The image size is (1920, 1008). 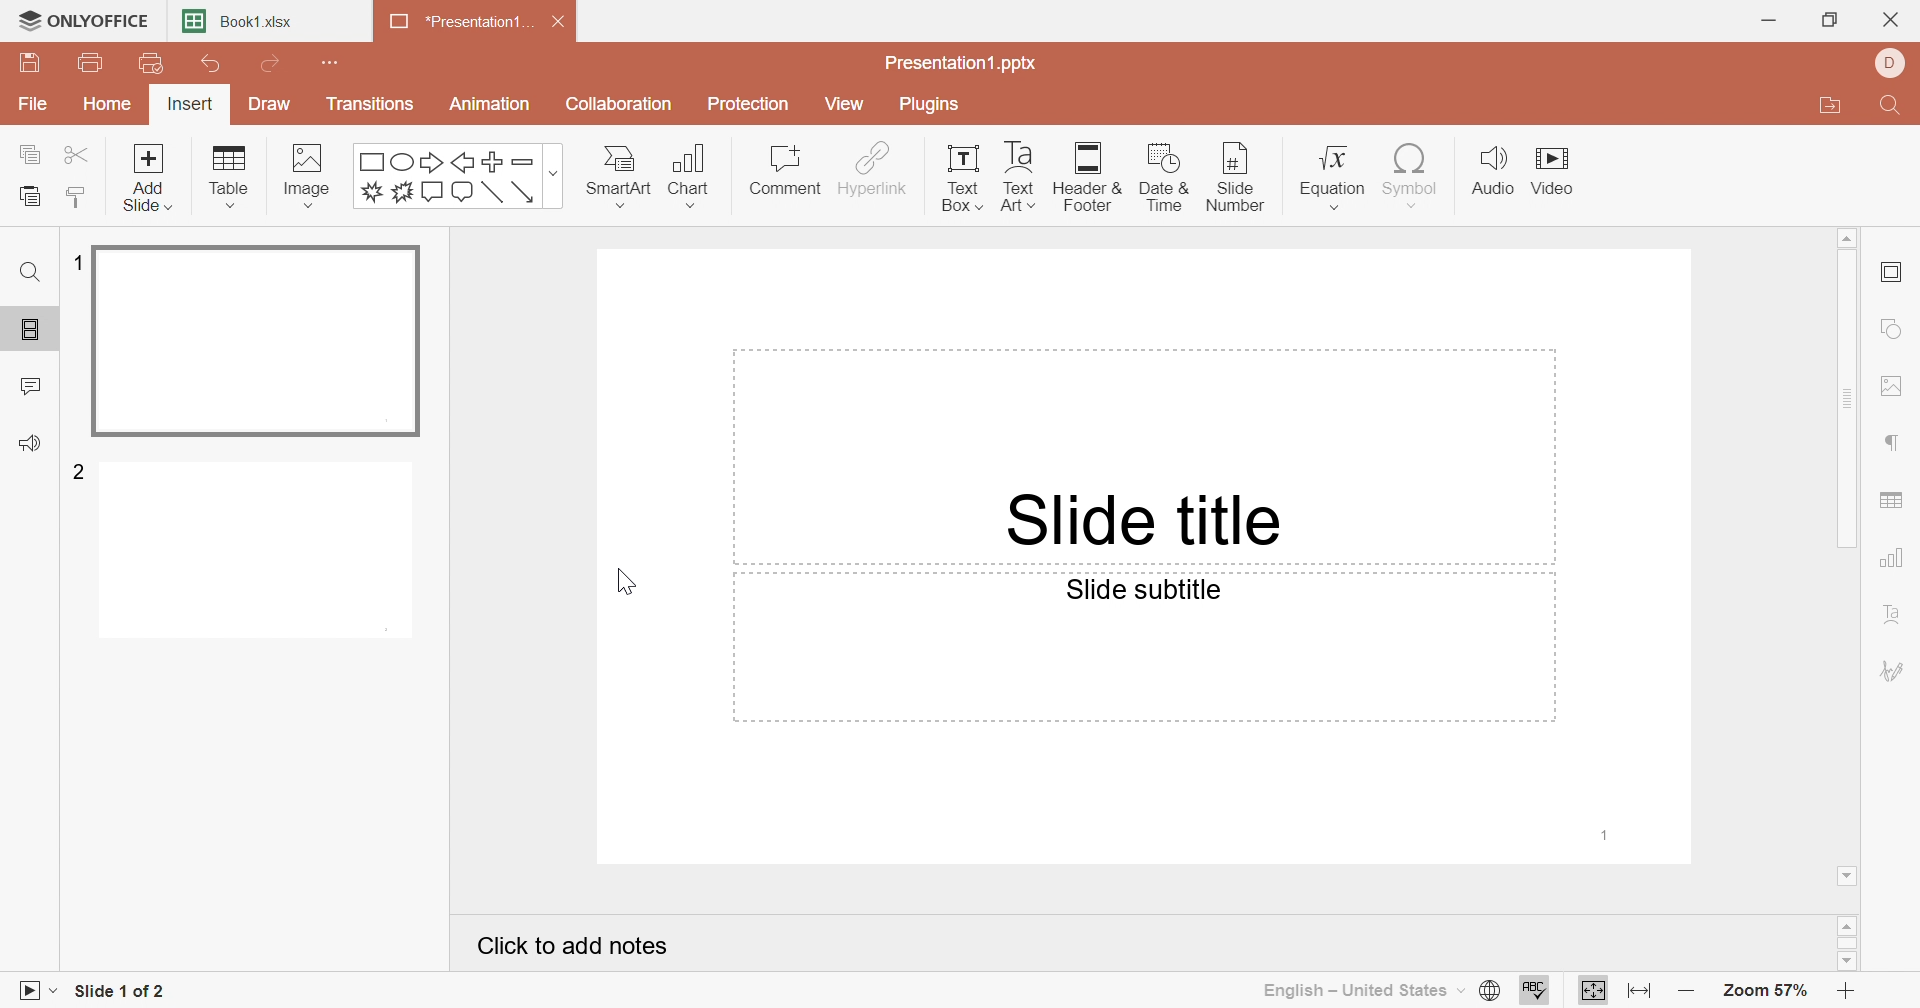 What do you see at coordinates (332, 60) in the screenshot?
I see `Customize Quick AcessToolbar` at bounding box center [332, 60].